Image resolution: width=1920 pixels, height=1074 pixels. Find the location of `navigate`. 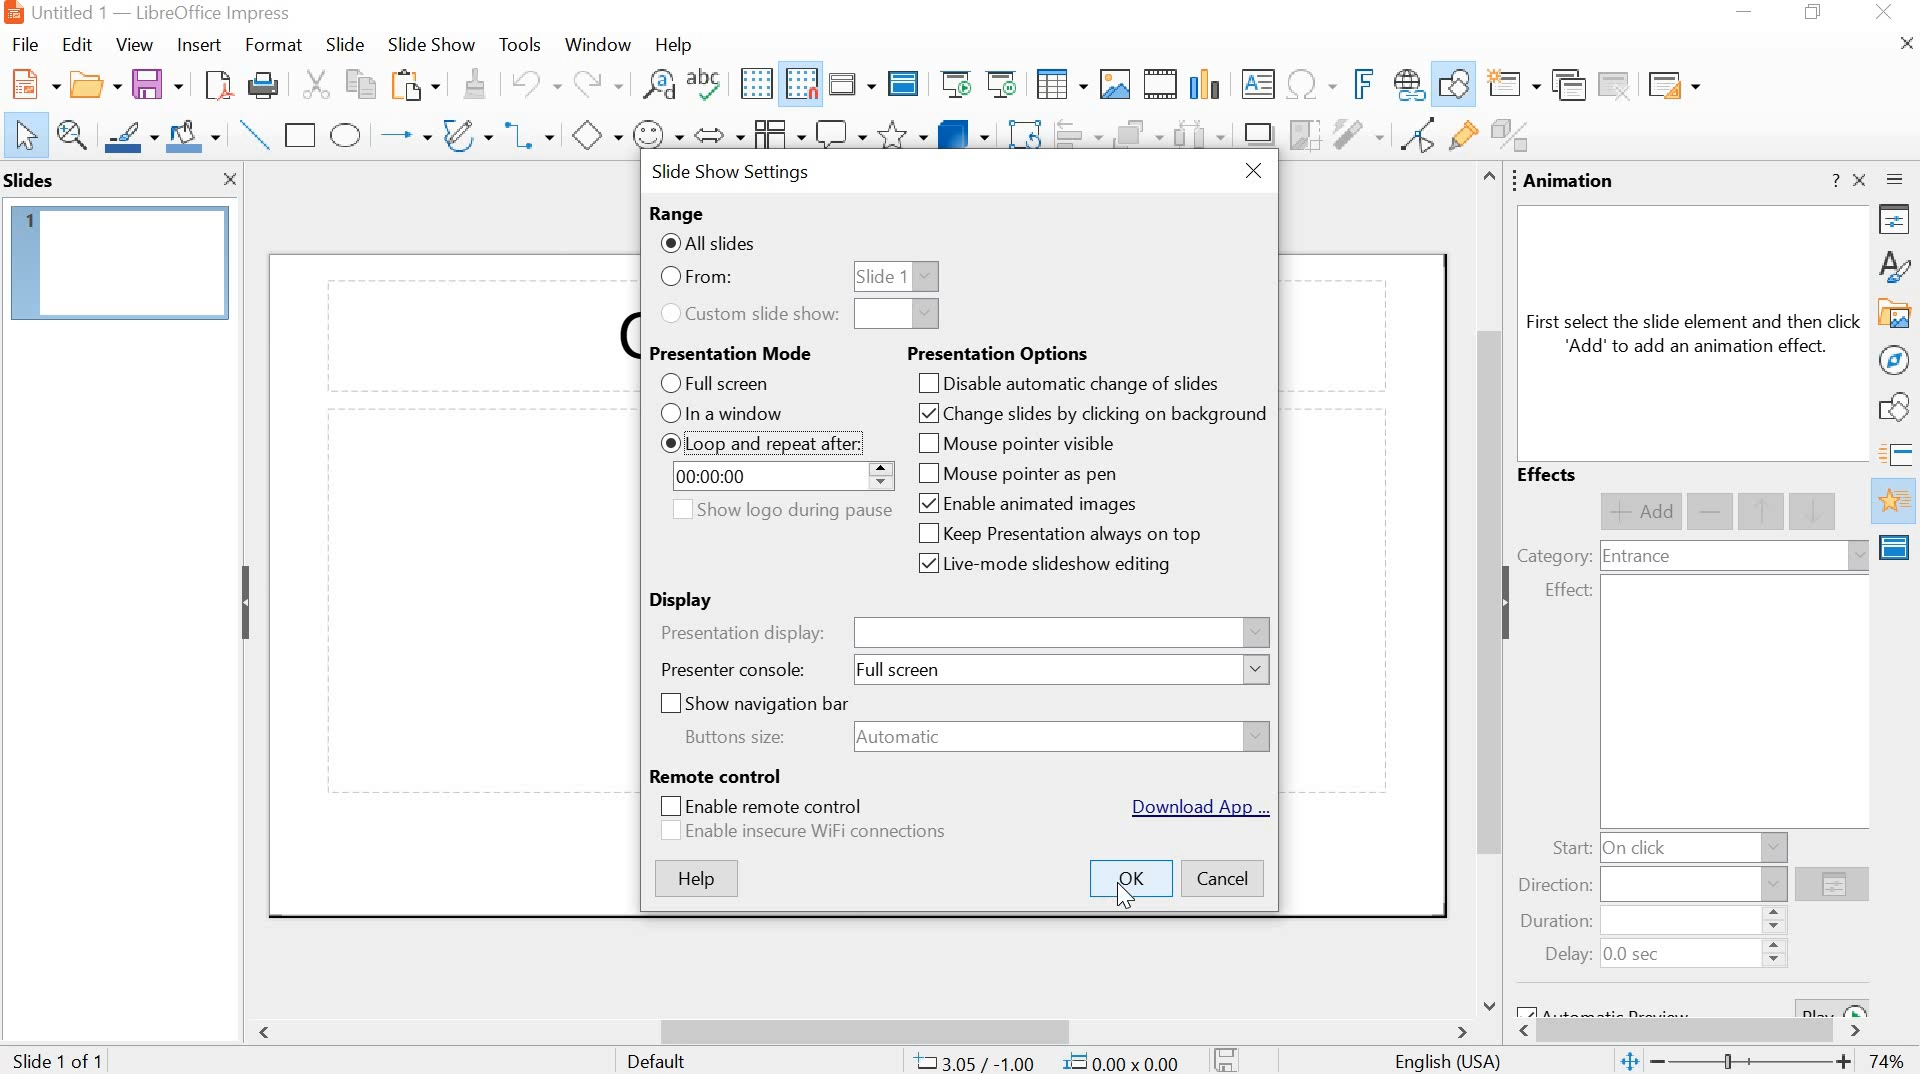

navigate is located at coordinates (1896, 360).